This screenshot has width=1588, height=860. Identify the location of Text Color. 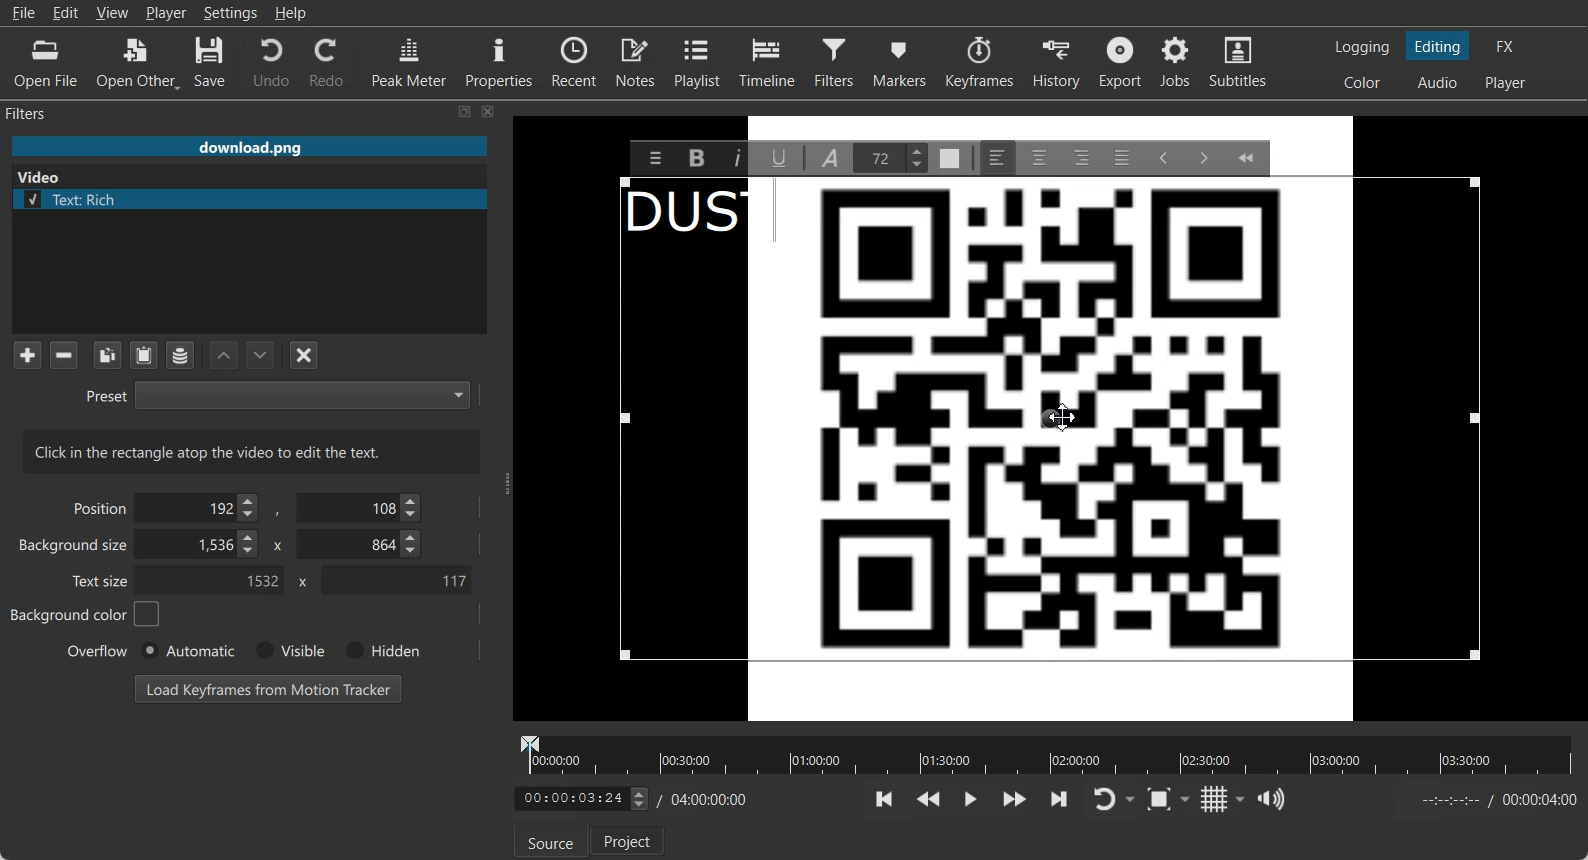
(948, 158).